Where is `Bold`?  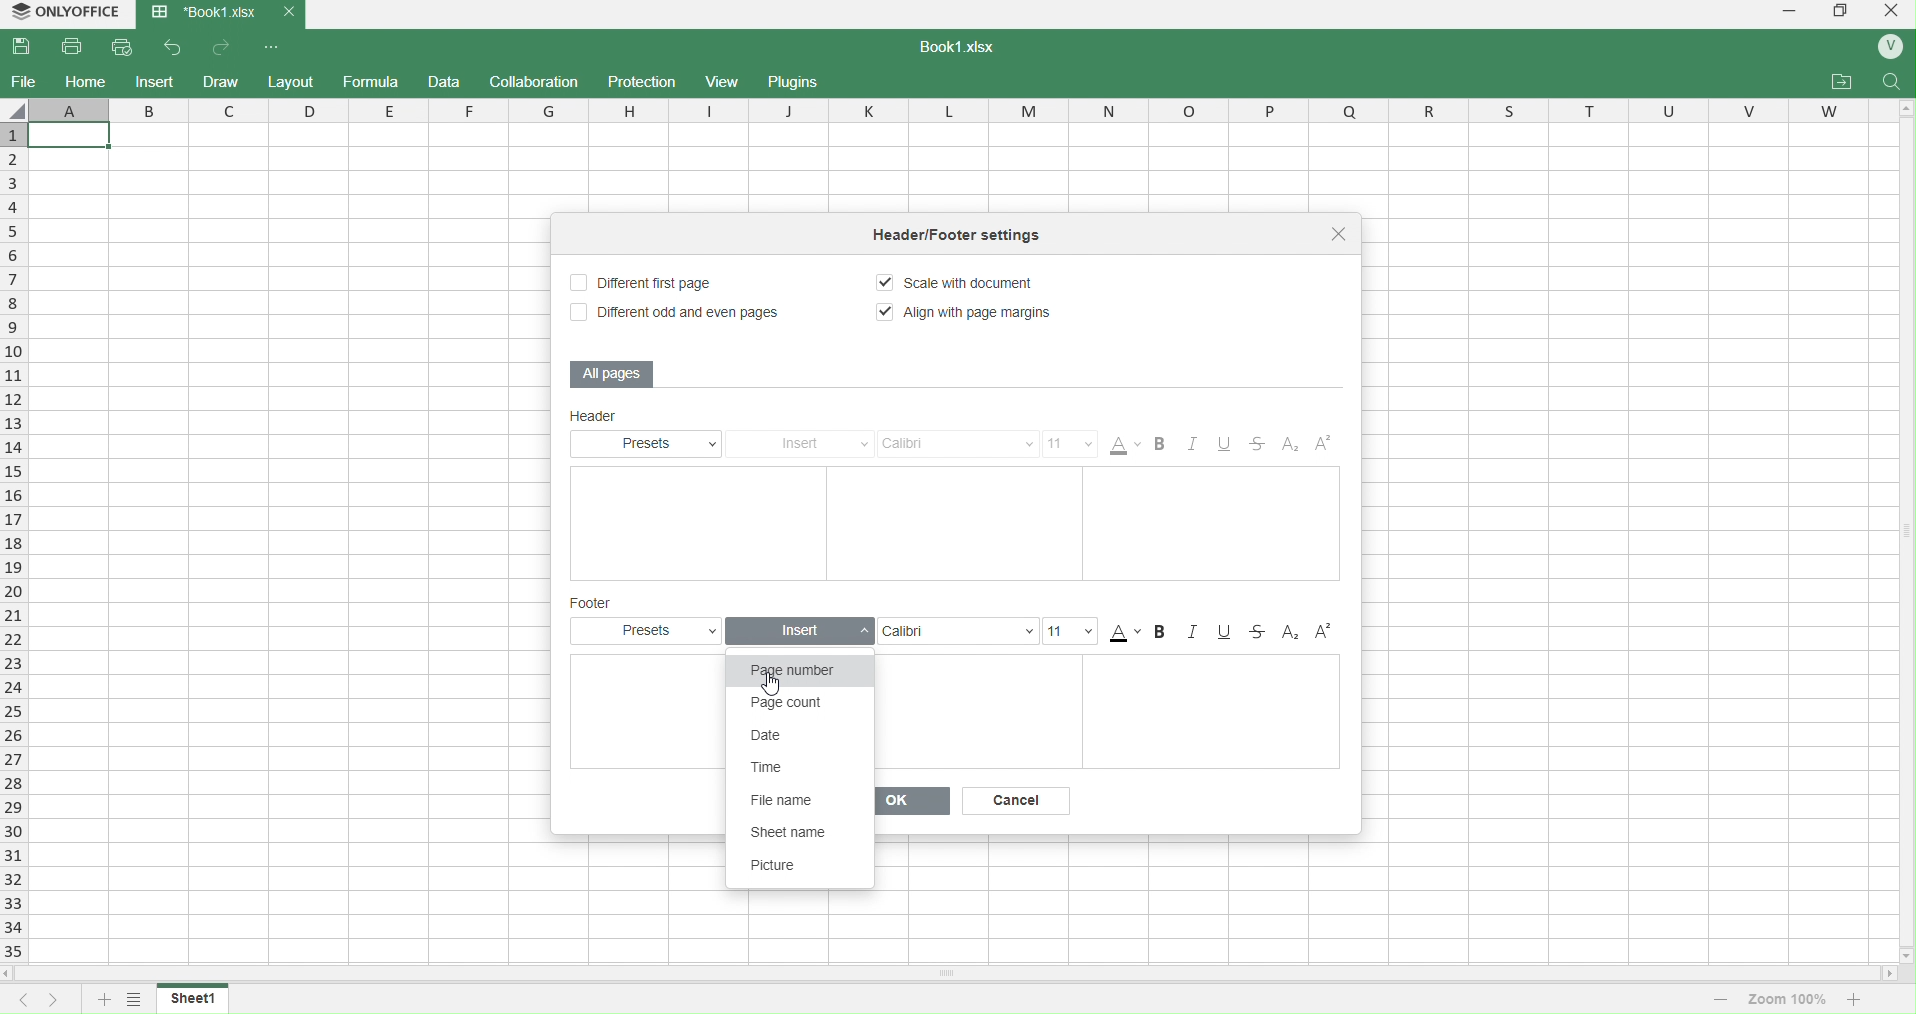
Bold is located at coordinates (1164, 446).